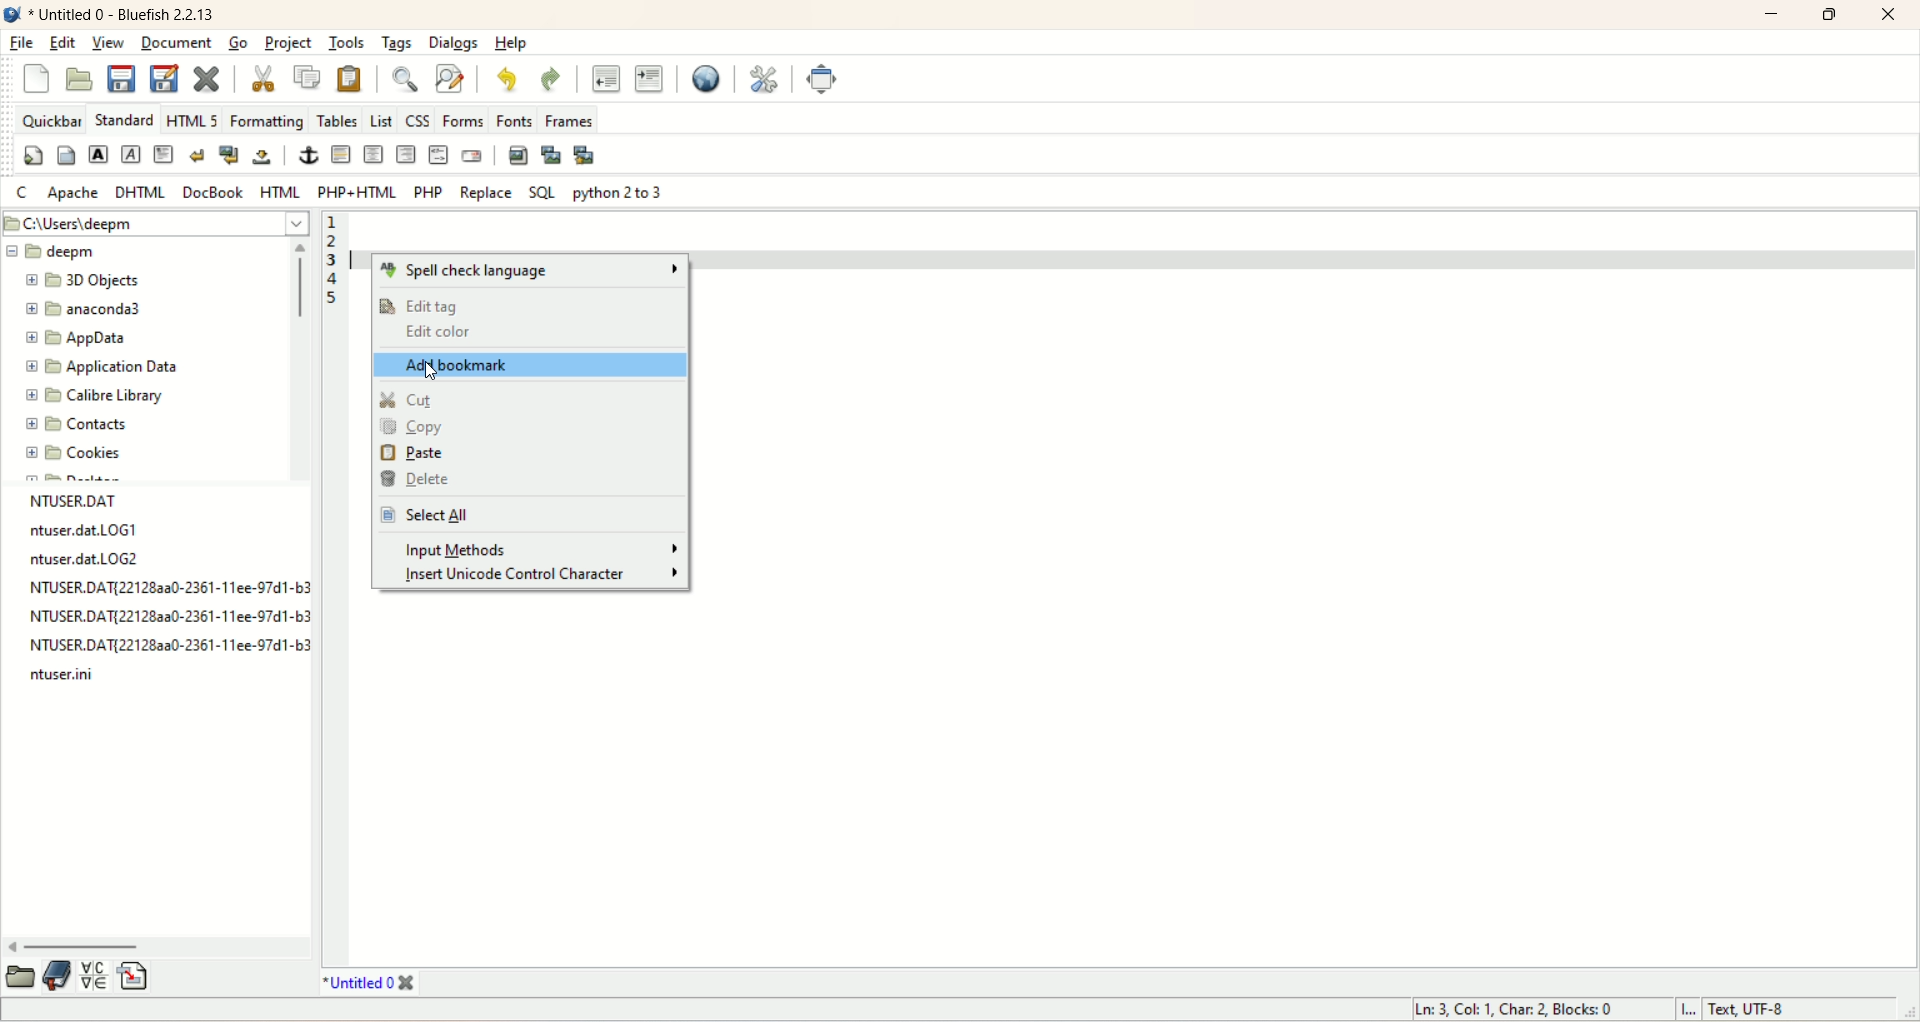 Image resolution: width=1920 pixels, height=1022 pixels. I want to click on I, so click(1690, 1011).